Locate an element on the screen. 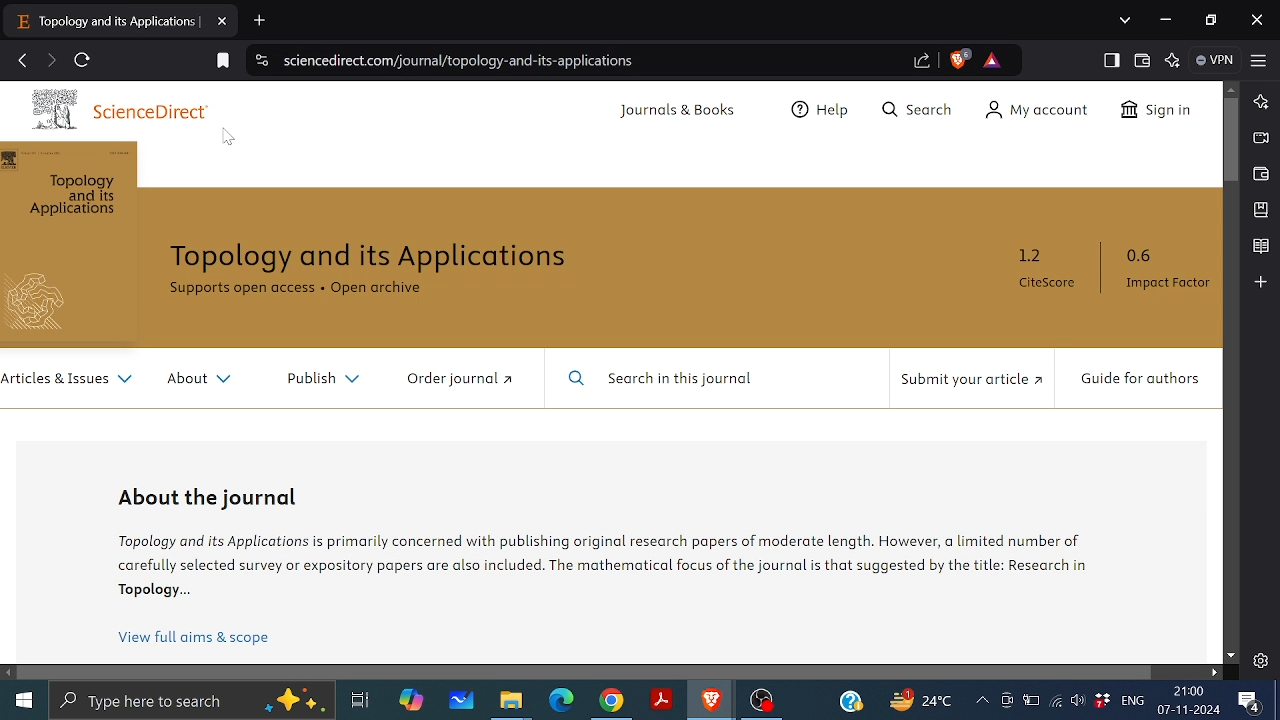  Adobe reader is located at coordinates (660, 700).